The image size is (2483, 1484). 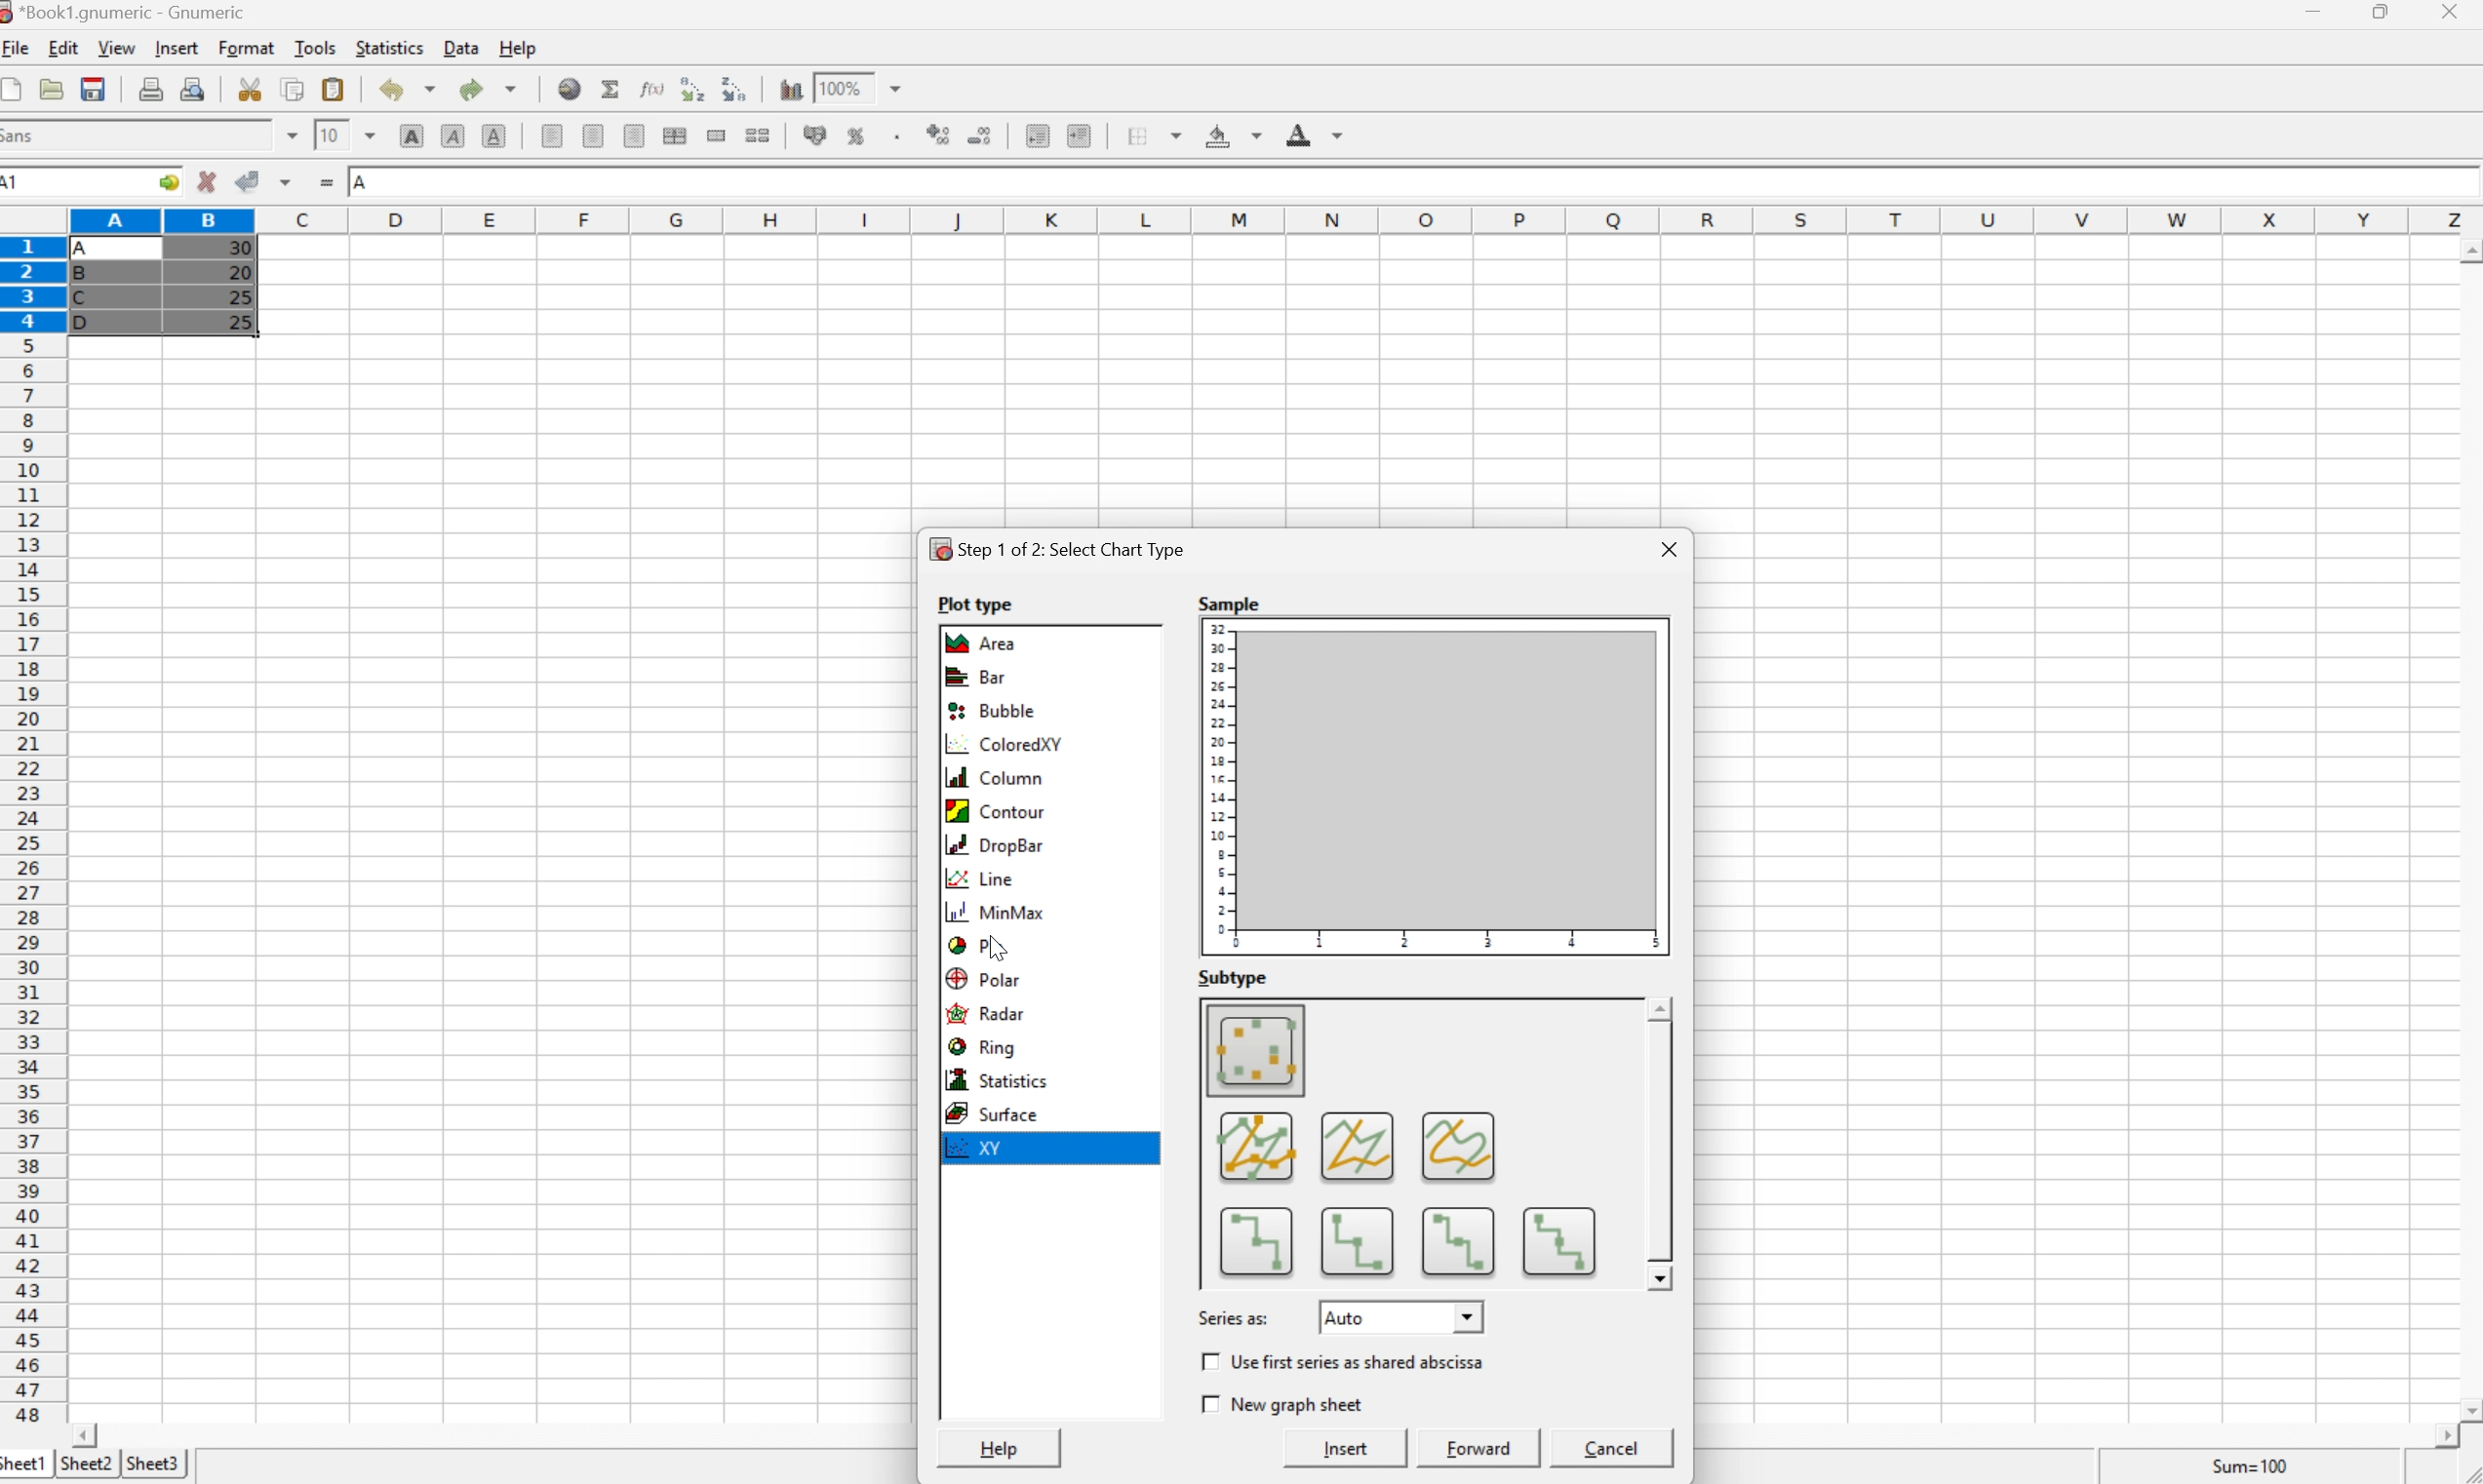 I want to click on Format selection as percentage, so click(x=858, y=140).